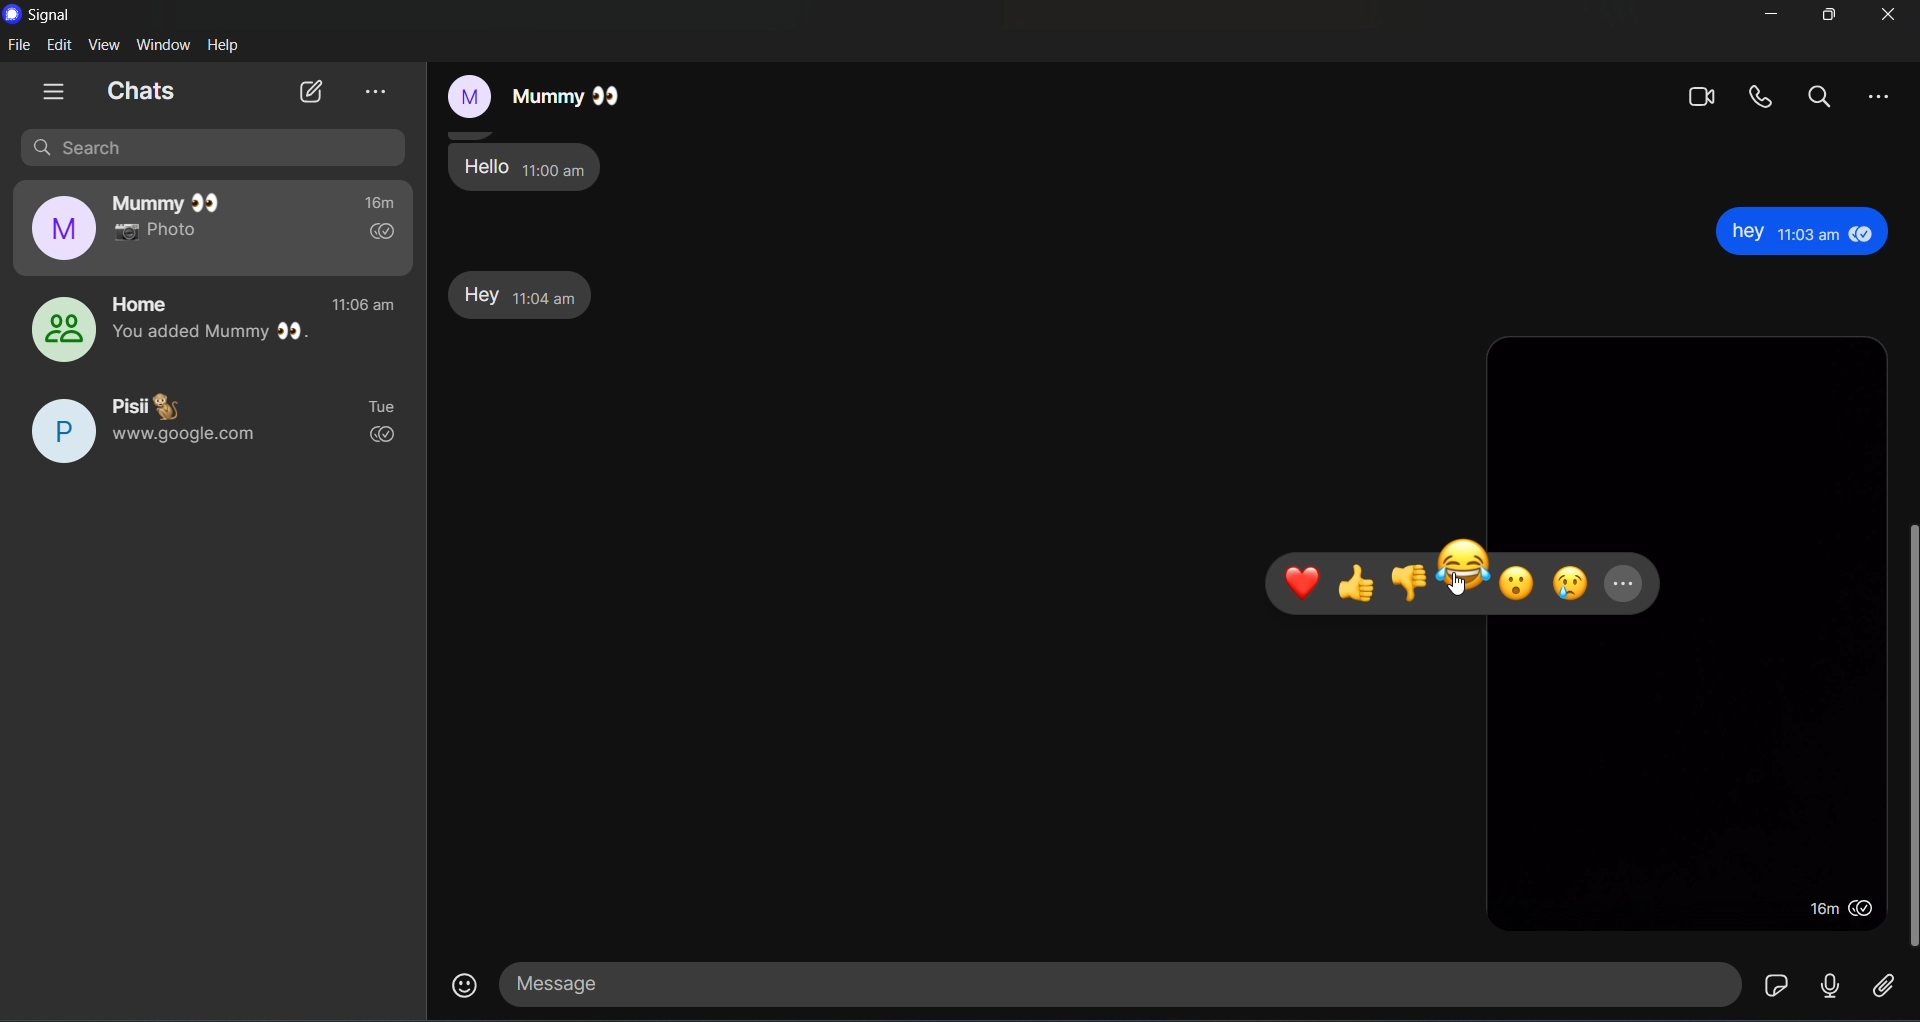 This screenshot has width=1920, height=1022. Describe the element at coordinates (53, 91) in the screenshot. I see `show tabs` at that location.